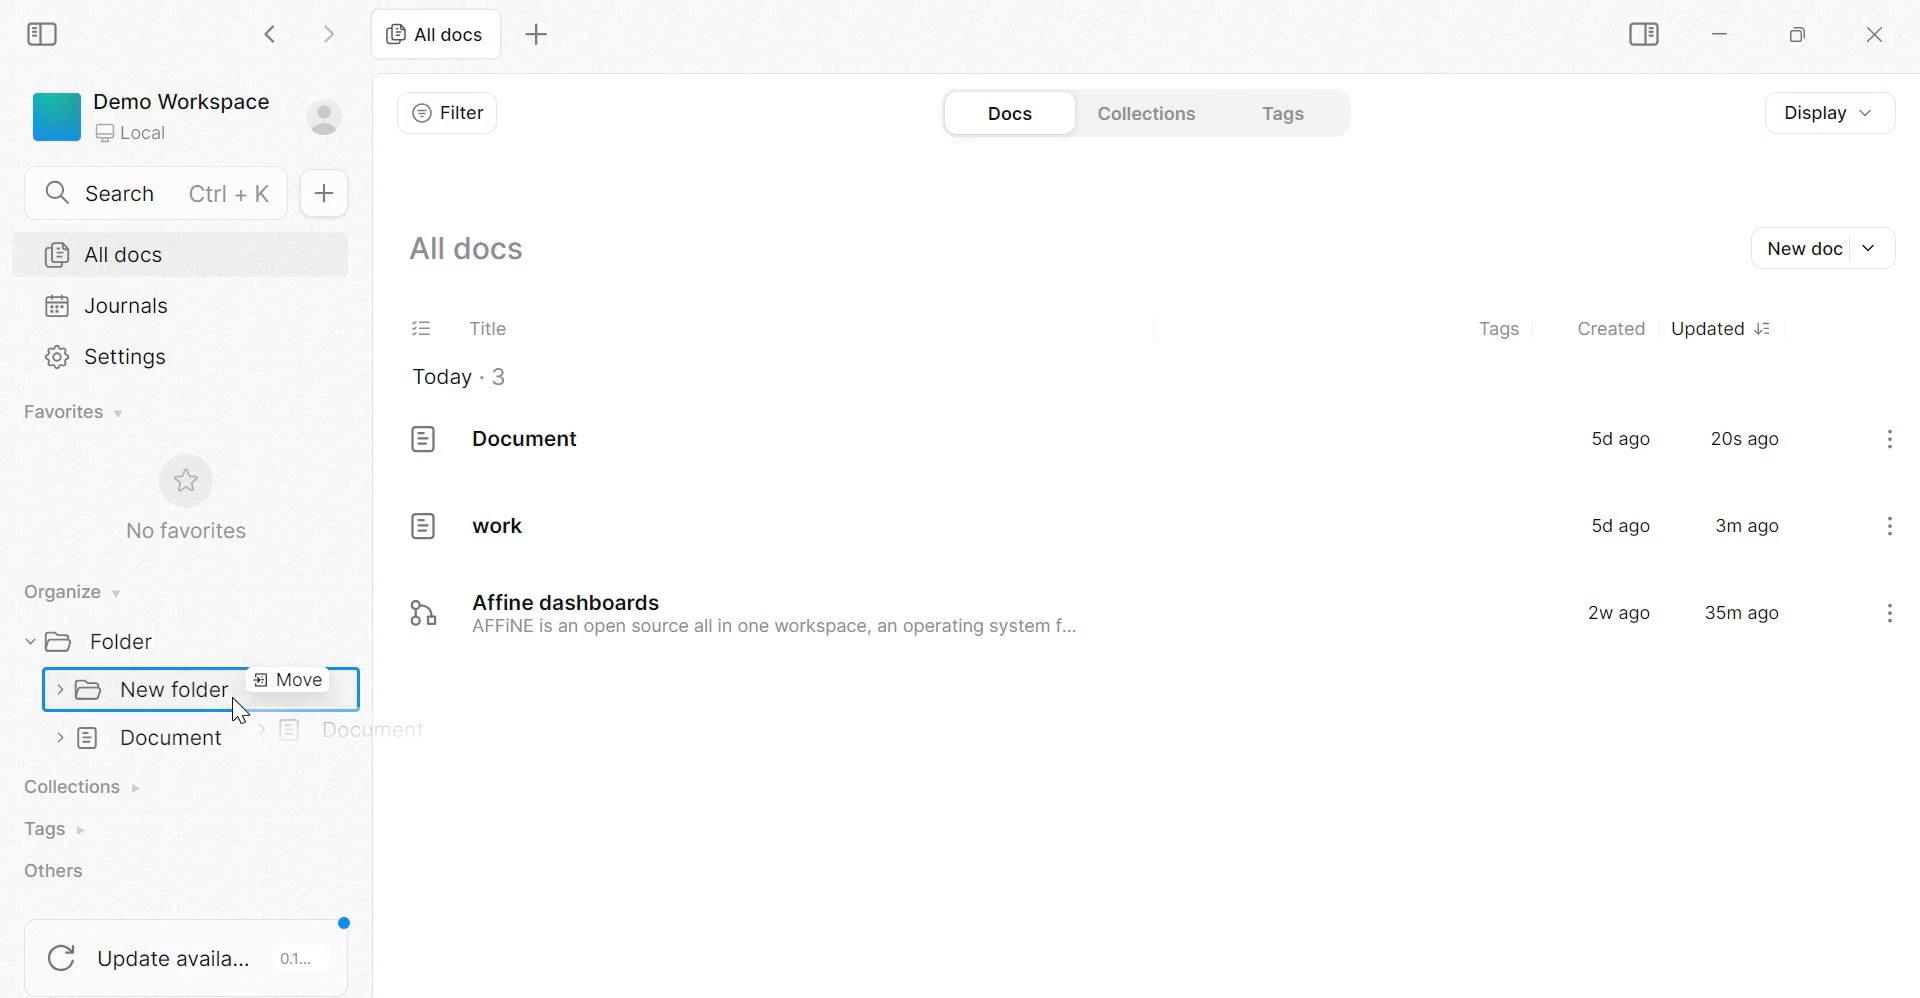 The image size is (1920, 998). What do you see at coordinates (152, 690) in the screenshot?
I see `New folder` at bounding box center [152, 690].